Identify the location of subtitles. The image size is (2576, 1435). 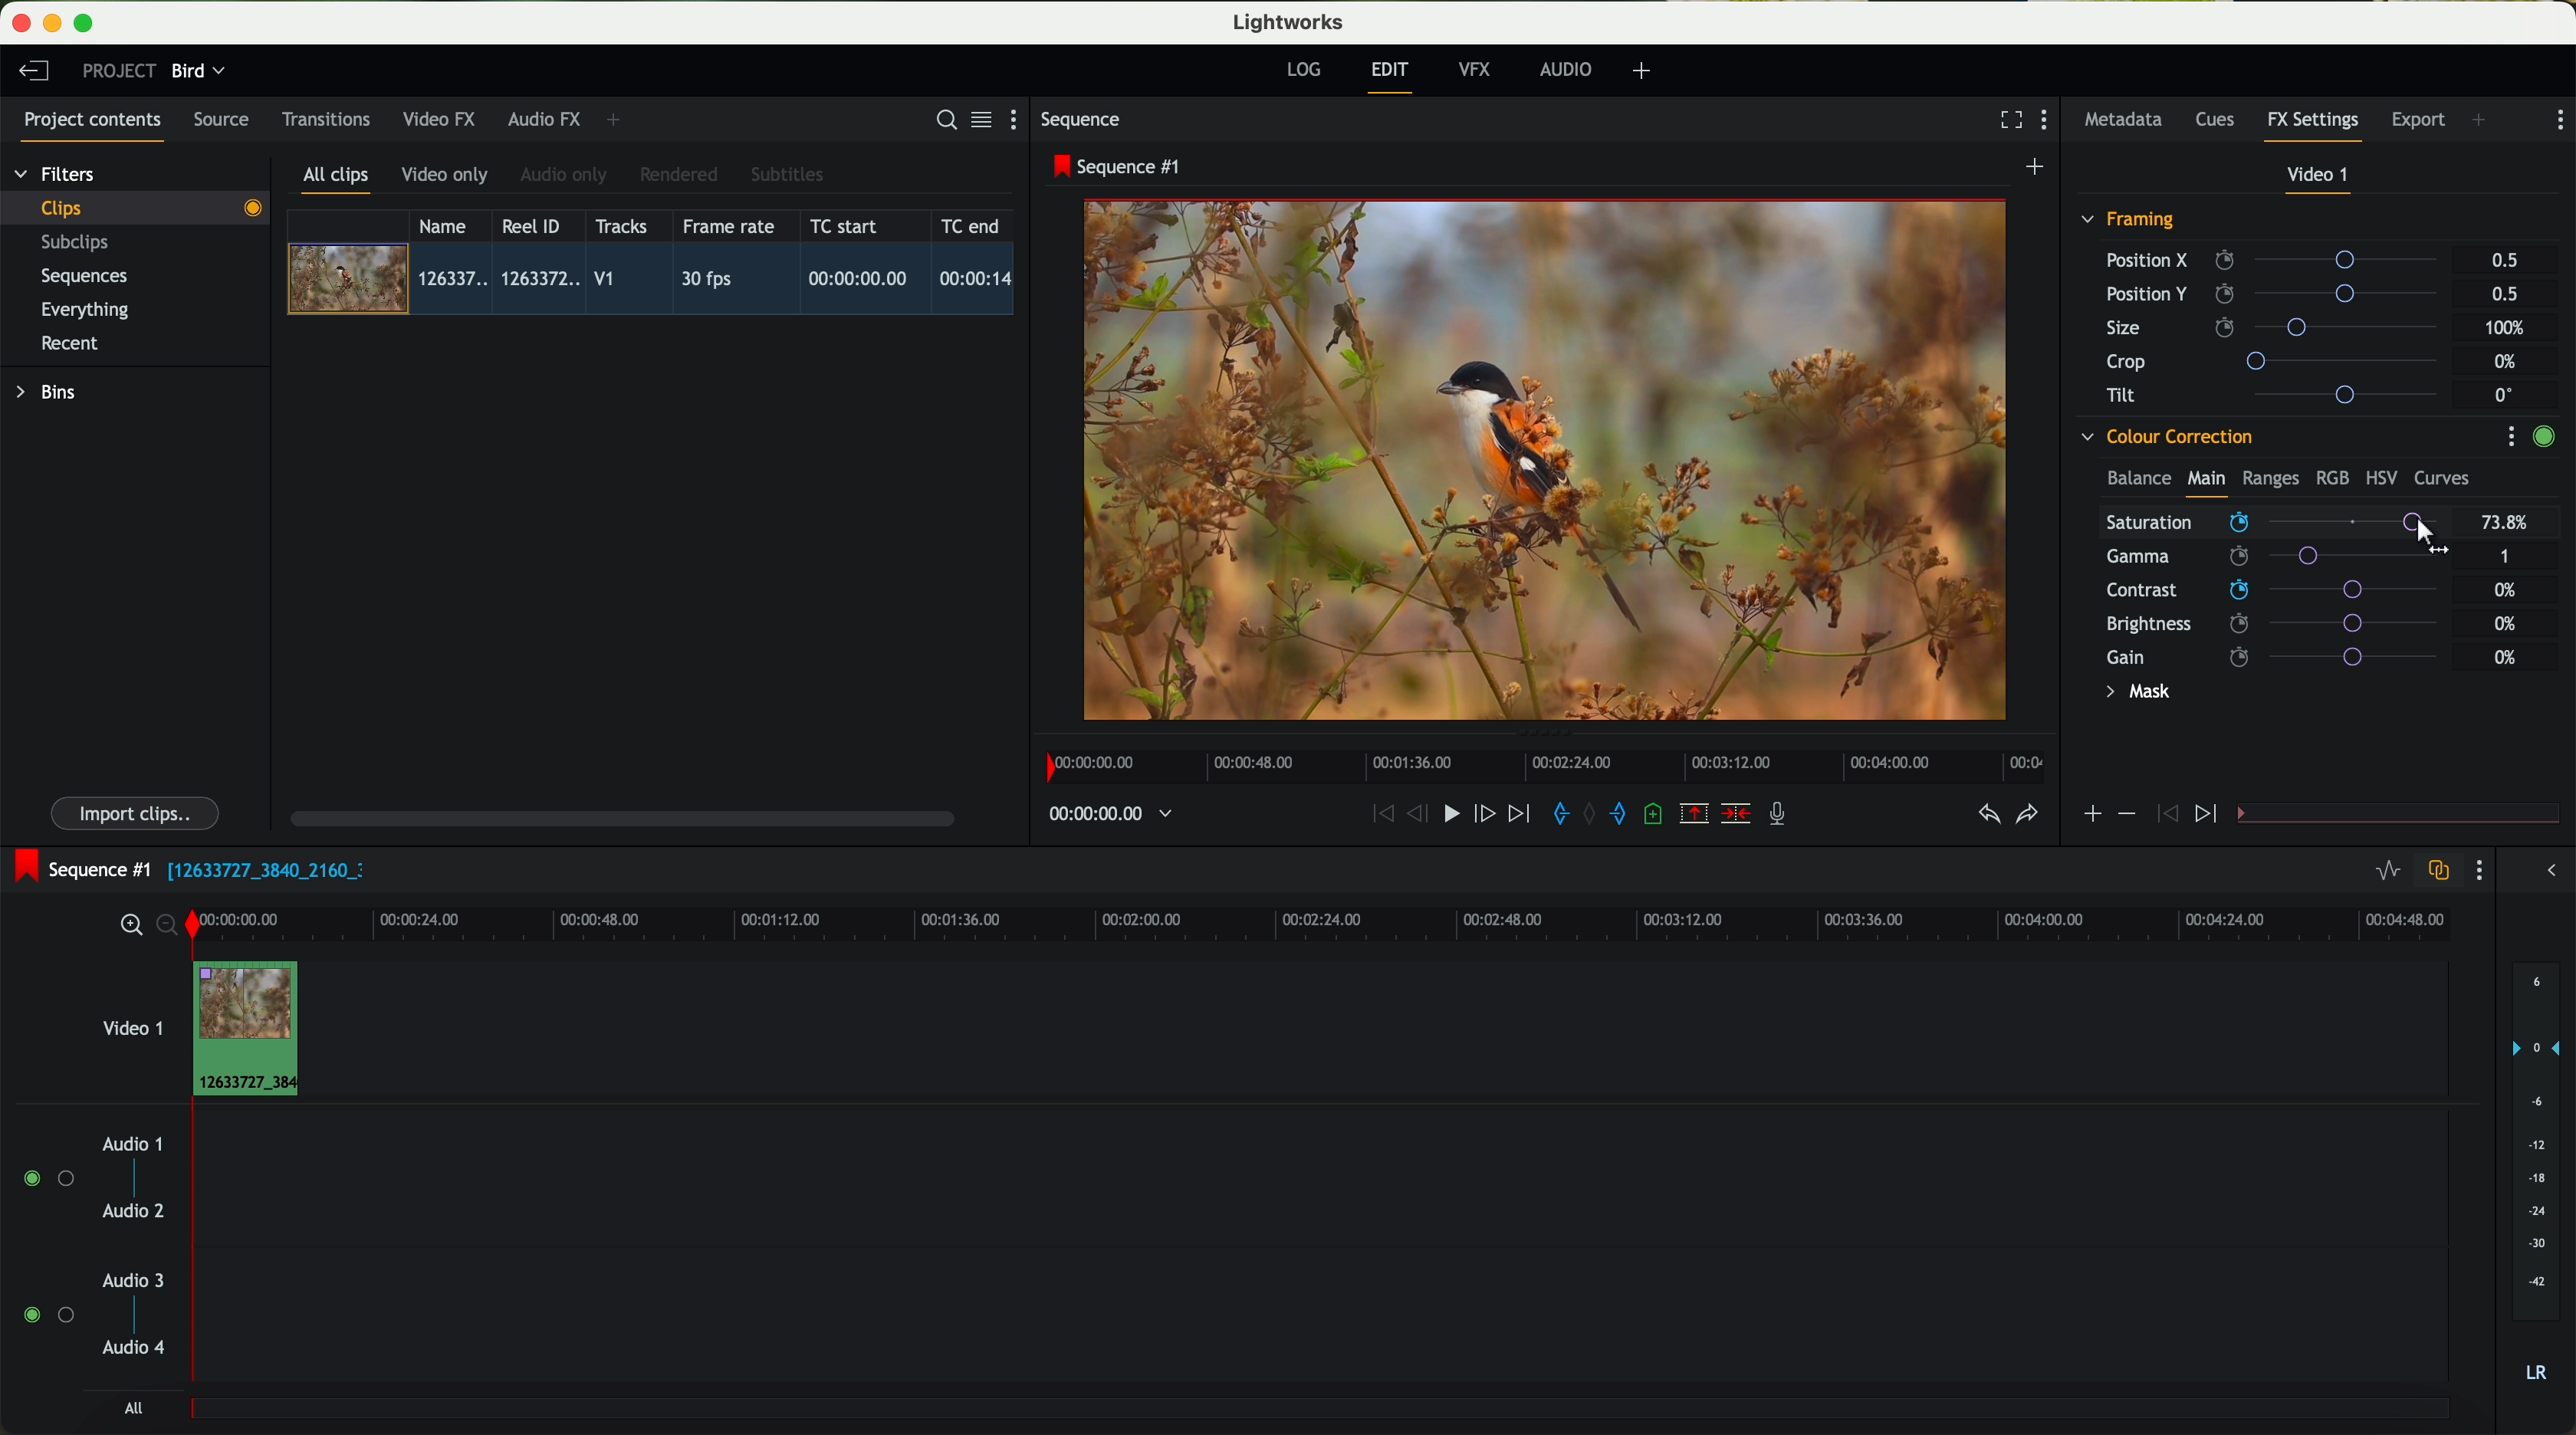
(784, 175).